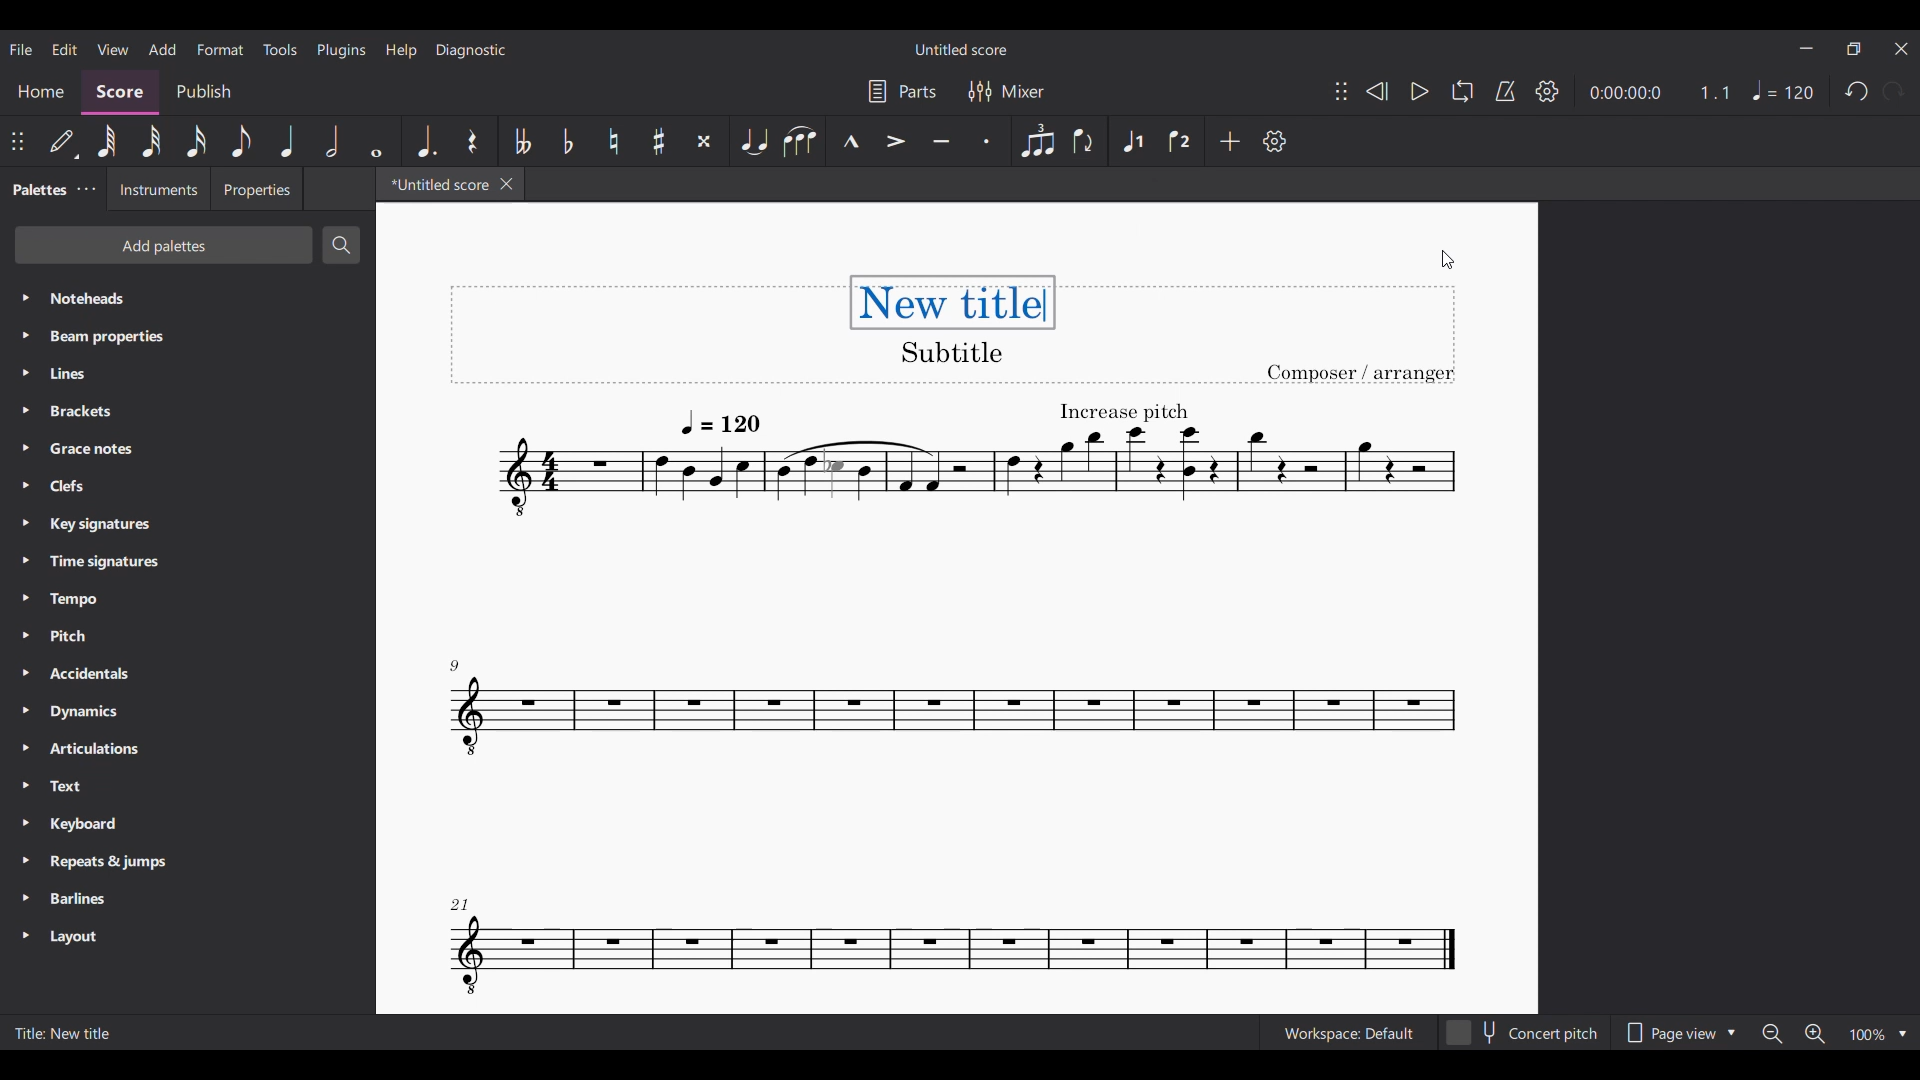 This screenshot has height=1080, width=1920. Describe the element at coordinates (187, 937) in the screenshot. I see `Layout` at that location.